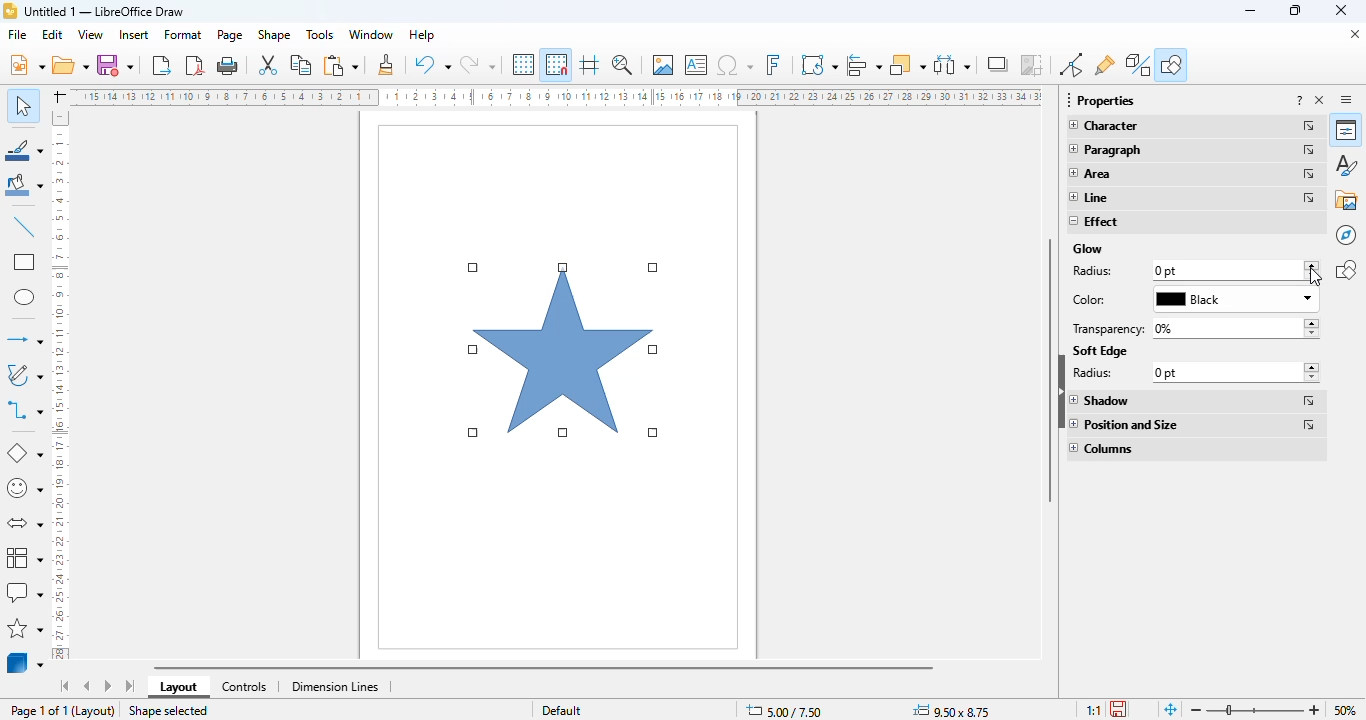 This screenshot has width=1366, height=720. Describe the element at coordinates (228, 66) in the screenshot. I see `print` at that location.